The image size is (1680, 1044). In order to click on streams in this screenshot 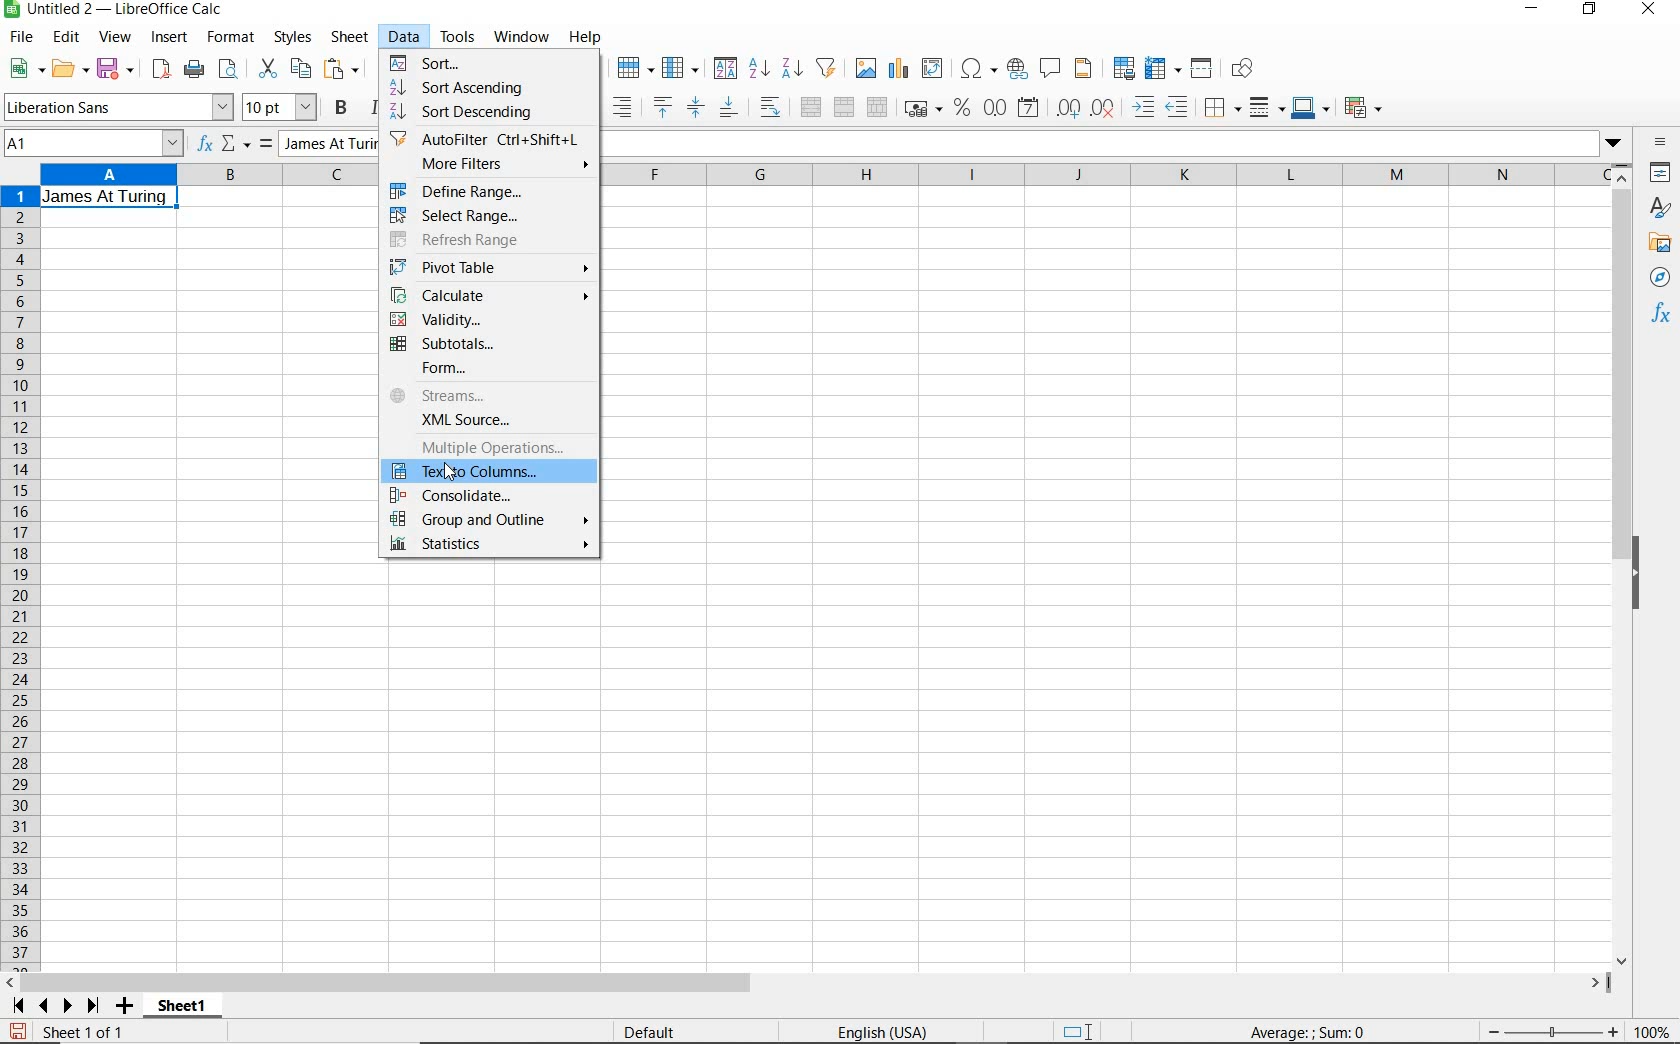, I will do `click(442, 395)`.